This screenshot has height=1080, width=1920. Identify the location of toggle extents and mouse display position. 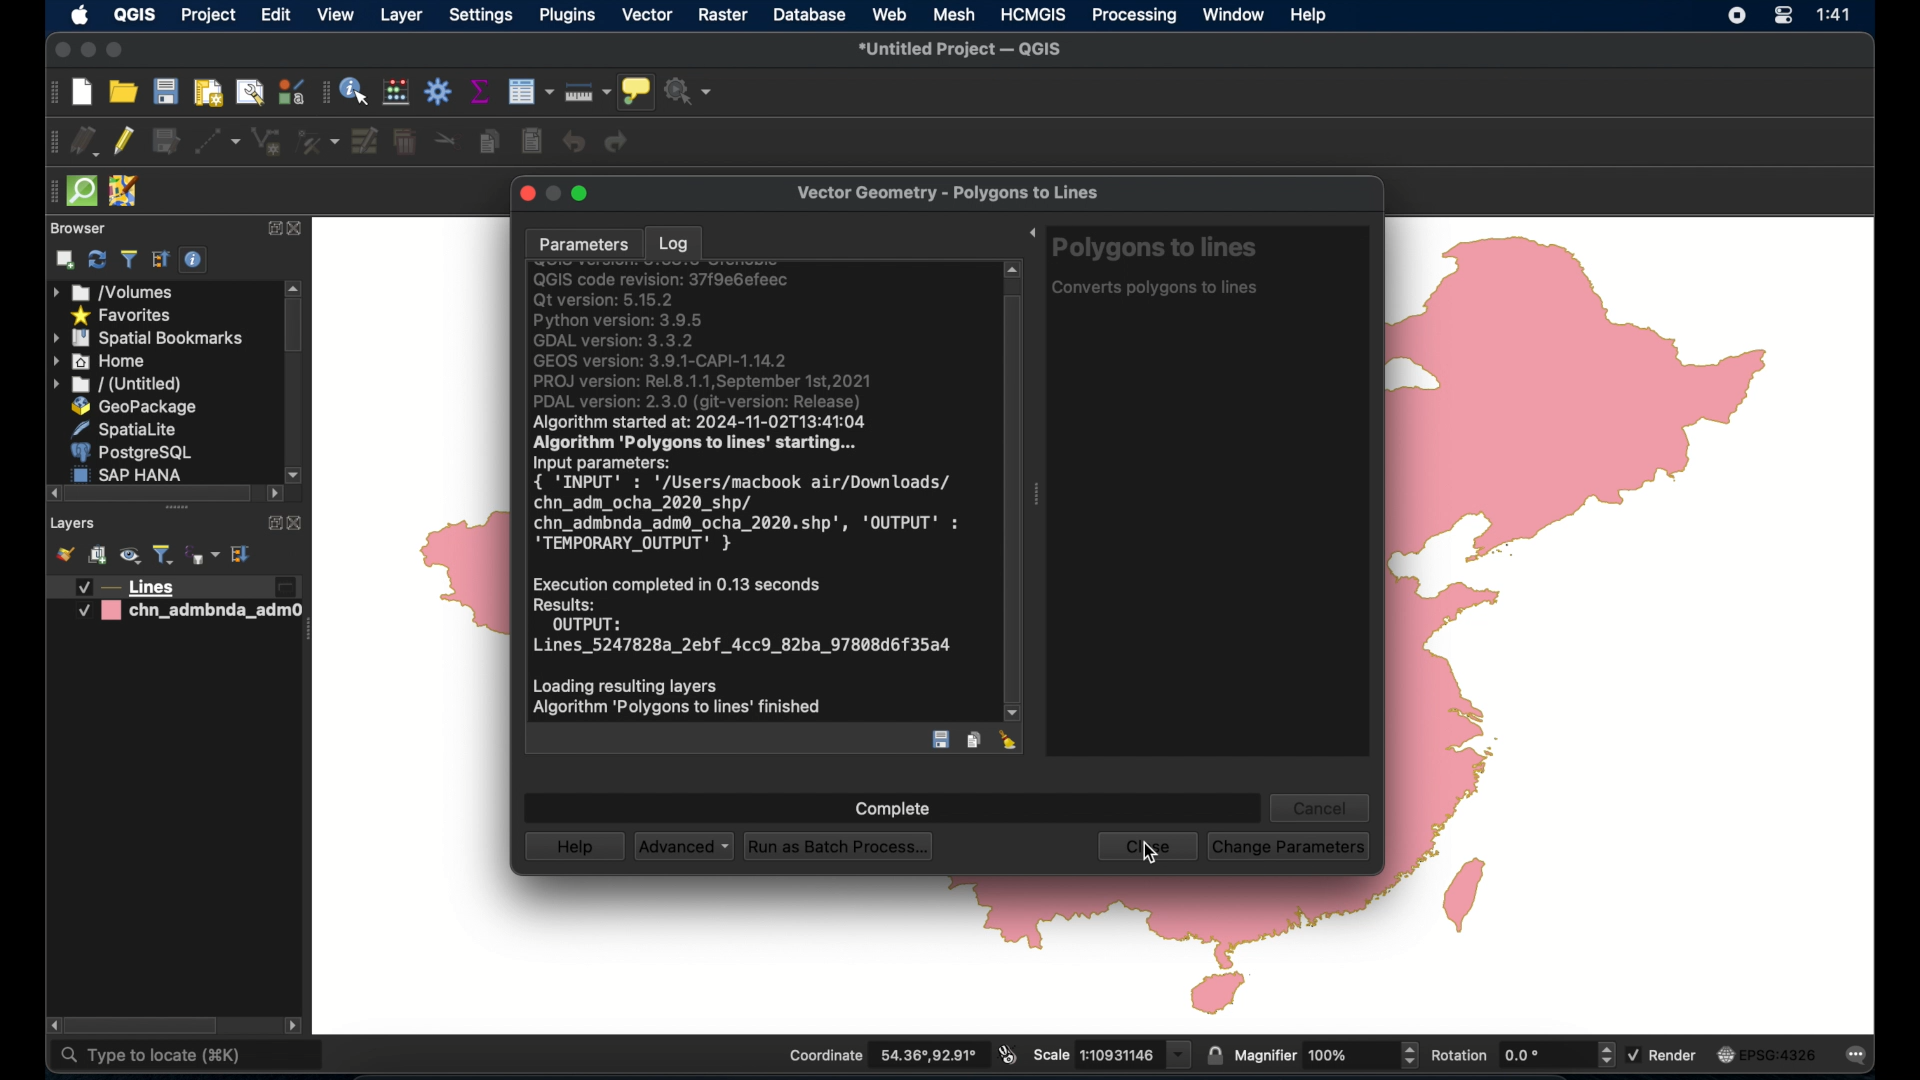
(1008, 1054).